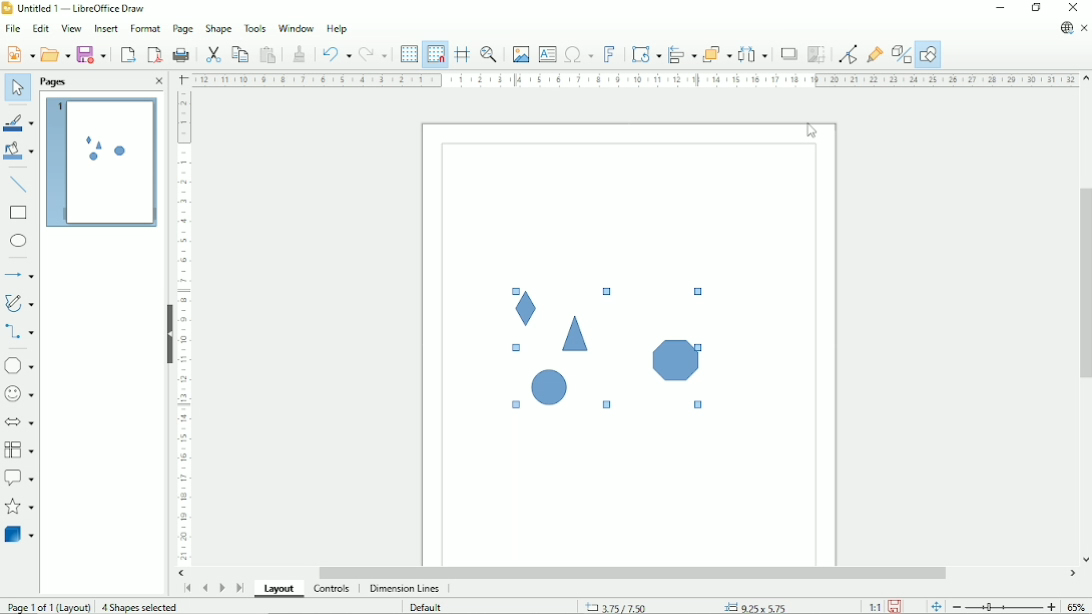 This screenshot has height=614, width=1092. Describe the element at coordinates (240, 587) in the screenshot. I see `Scroll to last page` at that location.